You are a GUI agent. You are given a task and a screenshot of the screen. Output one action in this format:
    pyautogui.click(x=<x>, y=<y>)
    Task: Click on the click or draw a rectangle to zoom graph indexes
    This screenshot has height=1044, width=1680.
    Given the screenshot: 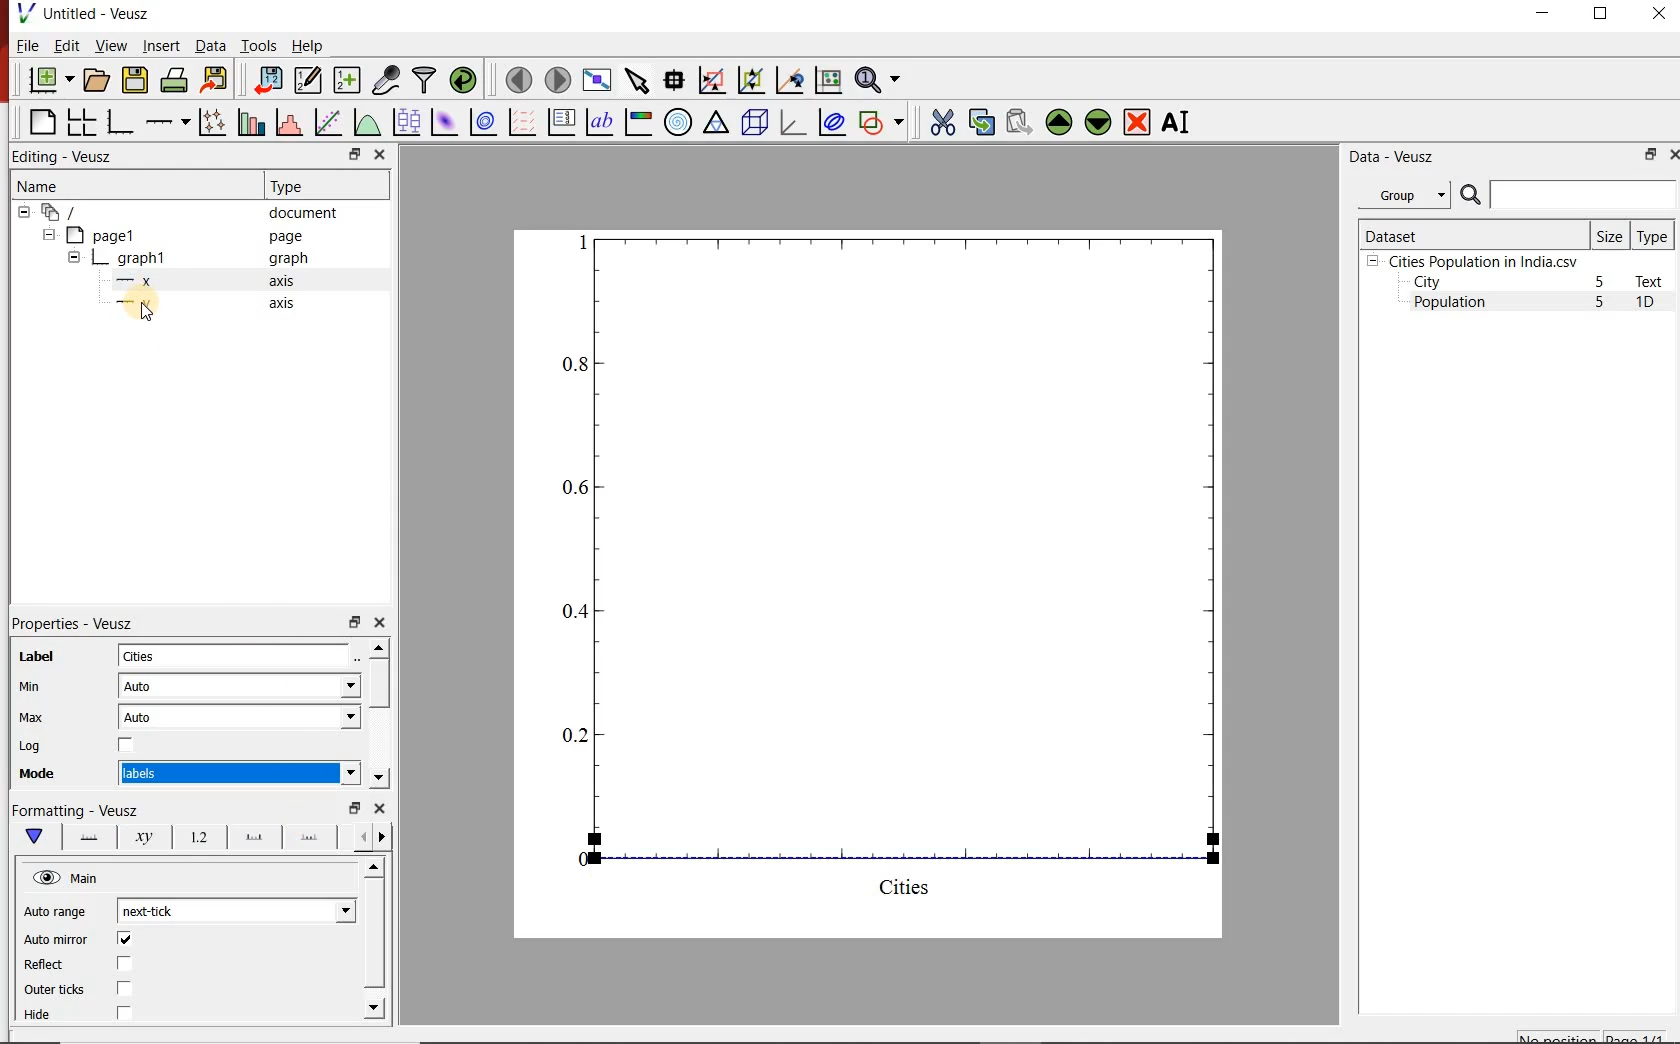 What is the action you would take?
    pyautogui.click(x=710, y=79)
    